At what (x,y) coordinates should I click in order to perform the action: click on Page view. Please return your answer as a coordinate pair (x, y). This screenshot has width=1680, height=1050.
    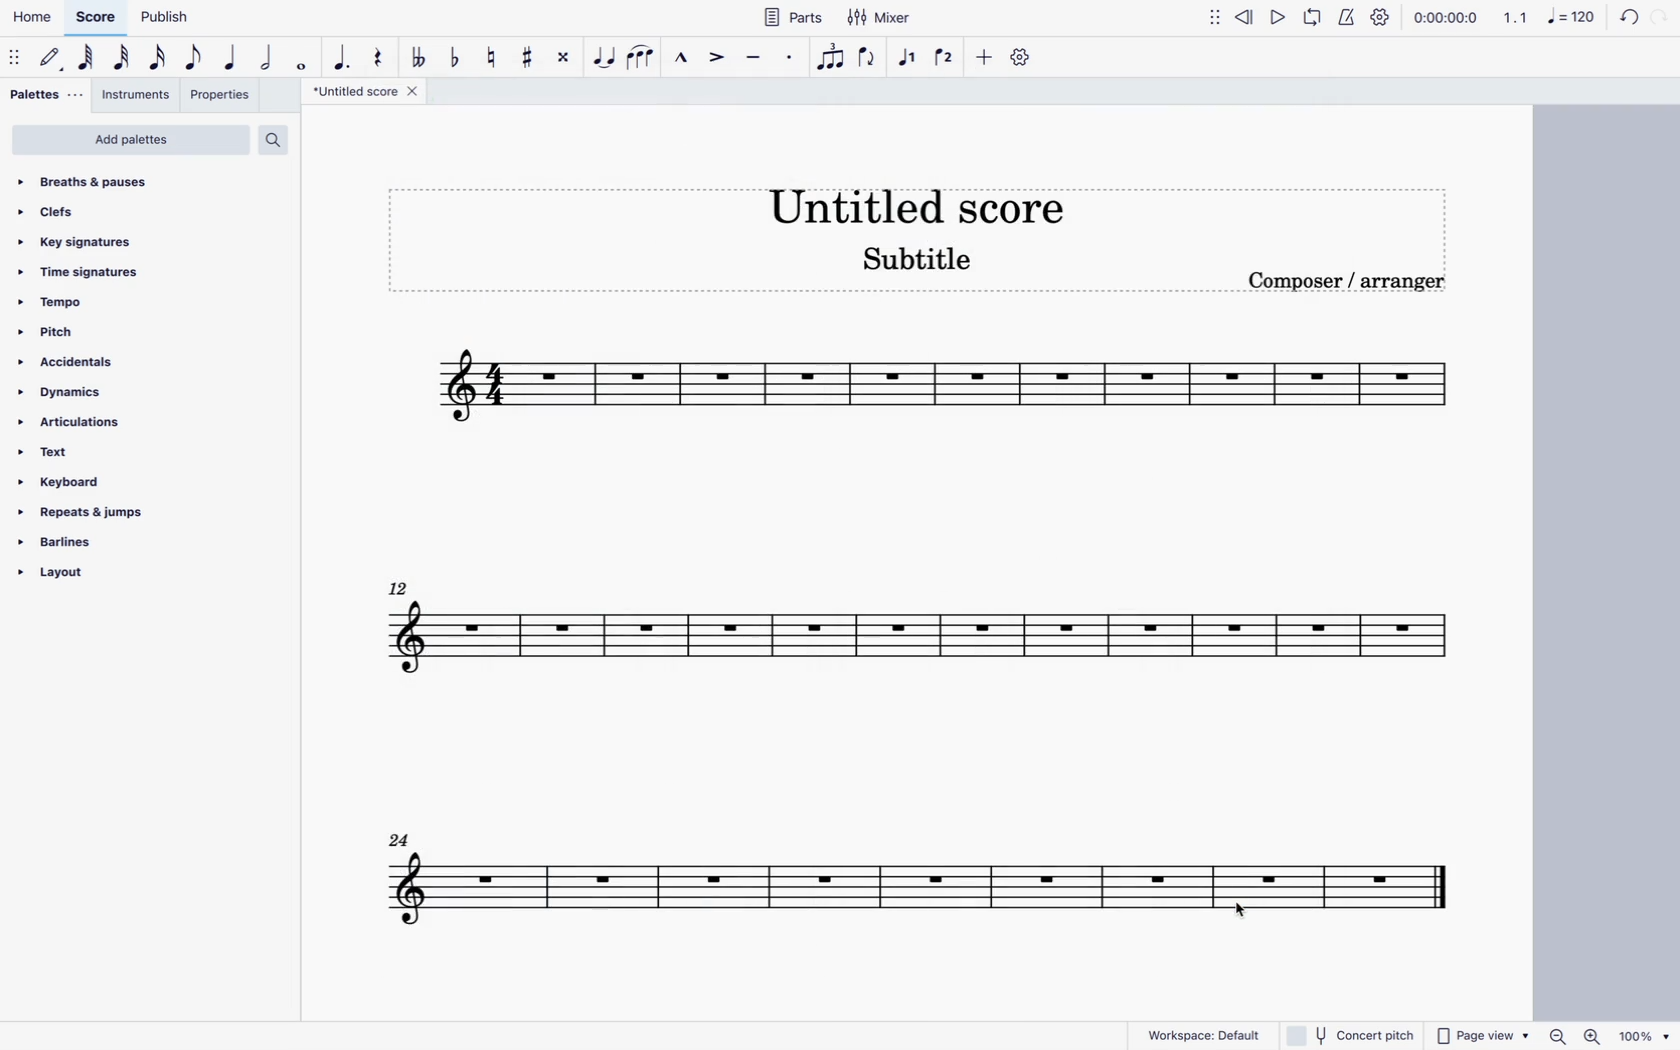
    Looking at the image, I should click on (1484, 1036).